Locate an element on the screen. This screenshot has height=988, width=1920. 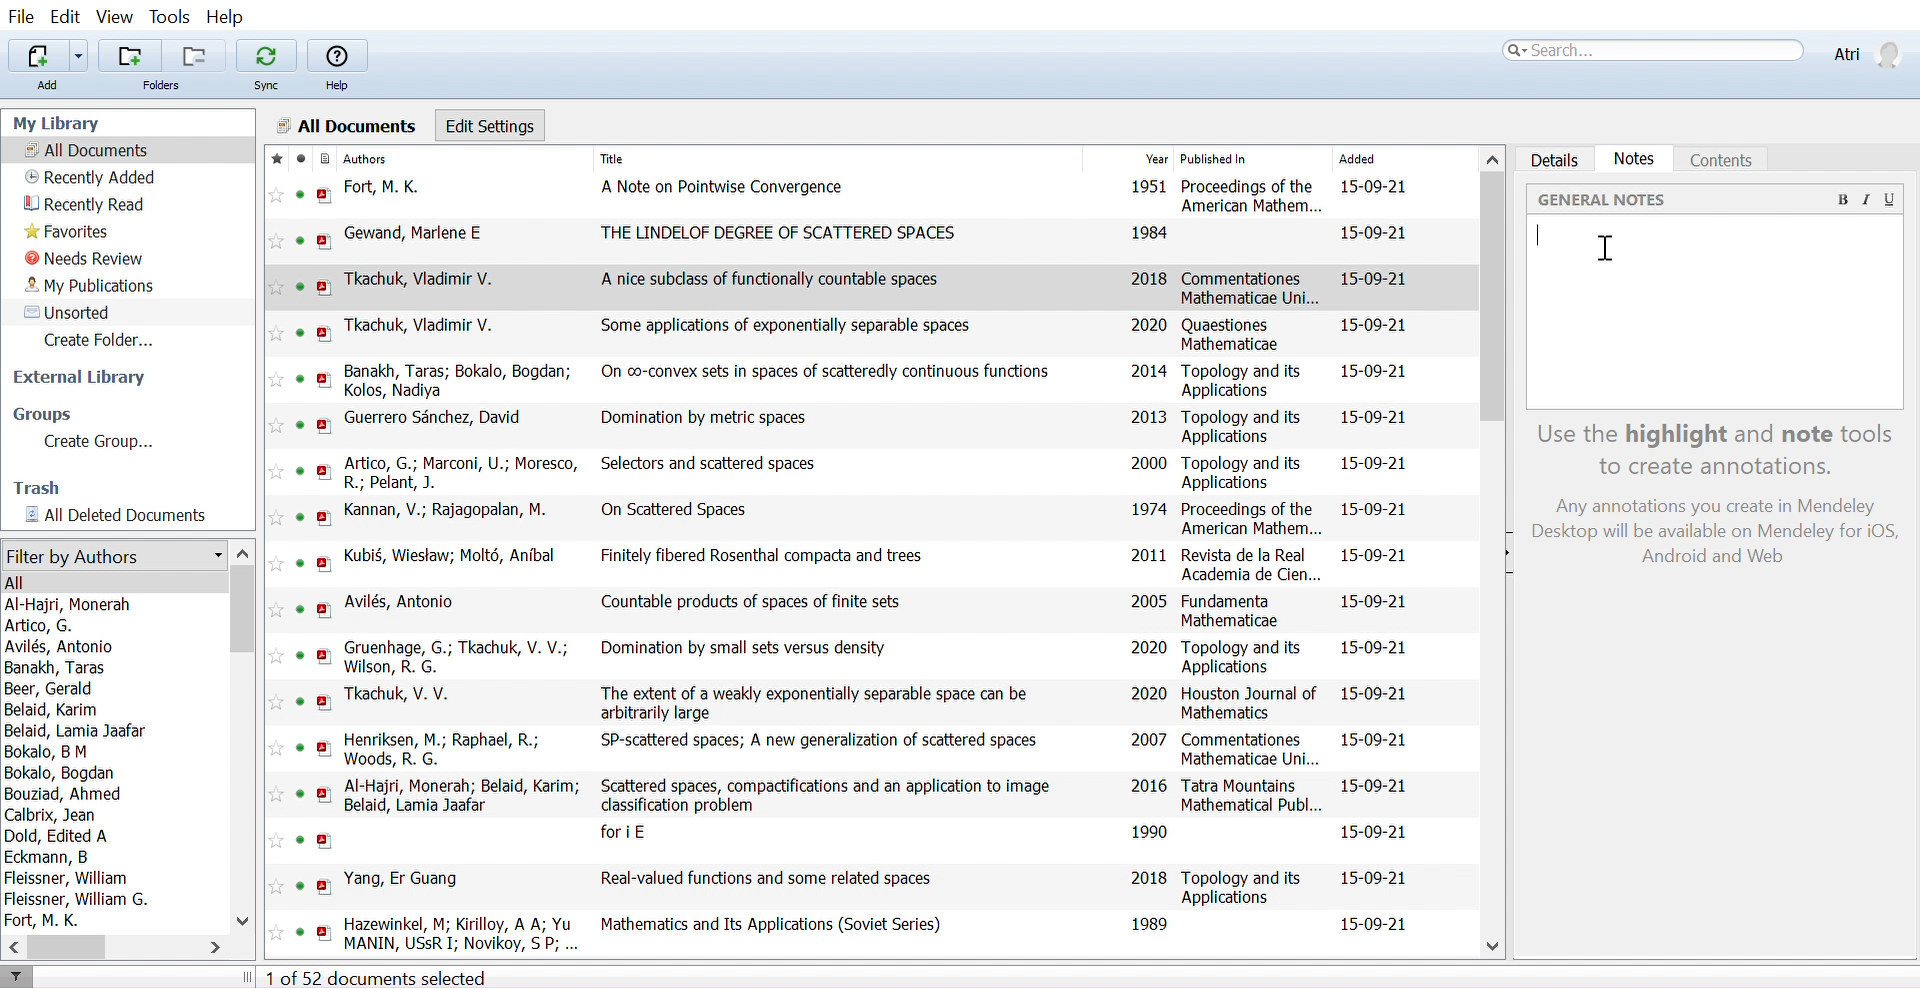
Artico, G. is located at coordinates (41, 626).